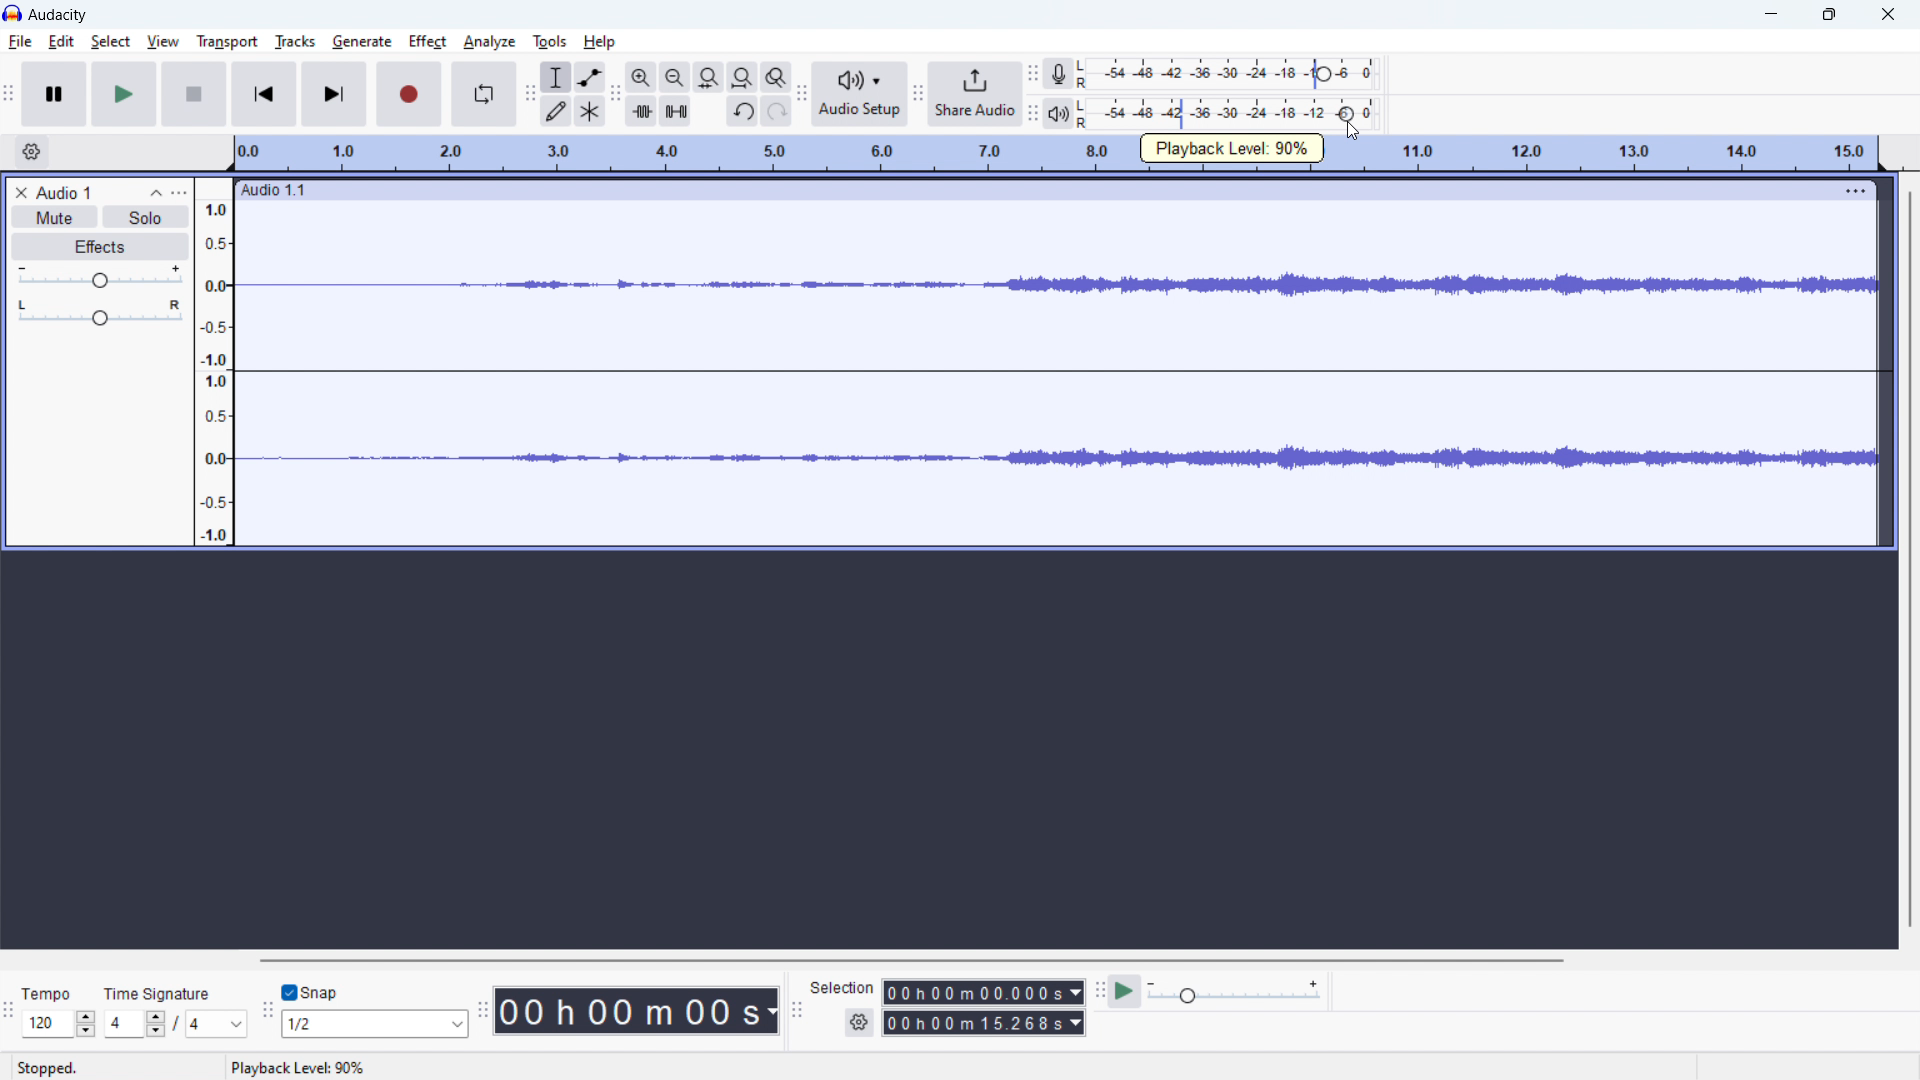 The width and height of the screenshot is (1920, 1080). What do you see at coordinates (555, 110) in the screenshot?
I see `draw tool` at bounding box center [555, 110].